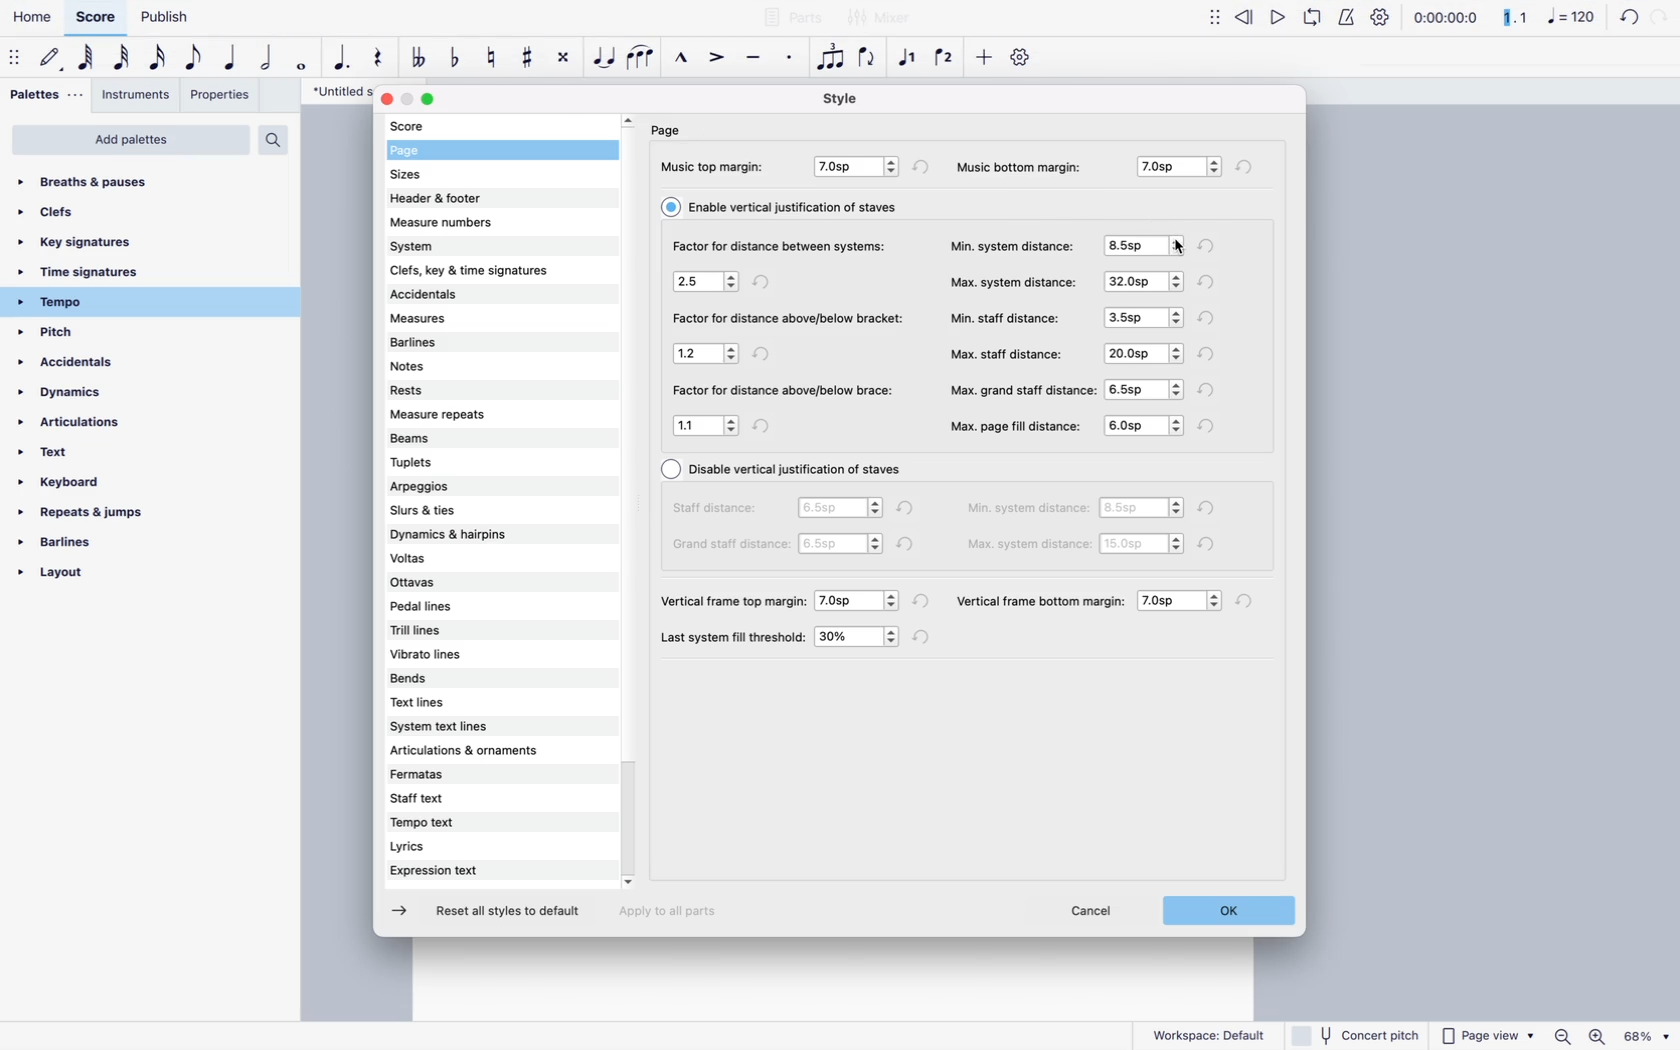  I want to click on apply to all parts, so click(677, 915).